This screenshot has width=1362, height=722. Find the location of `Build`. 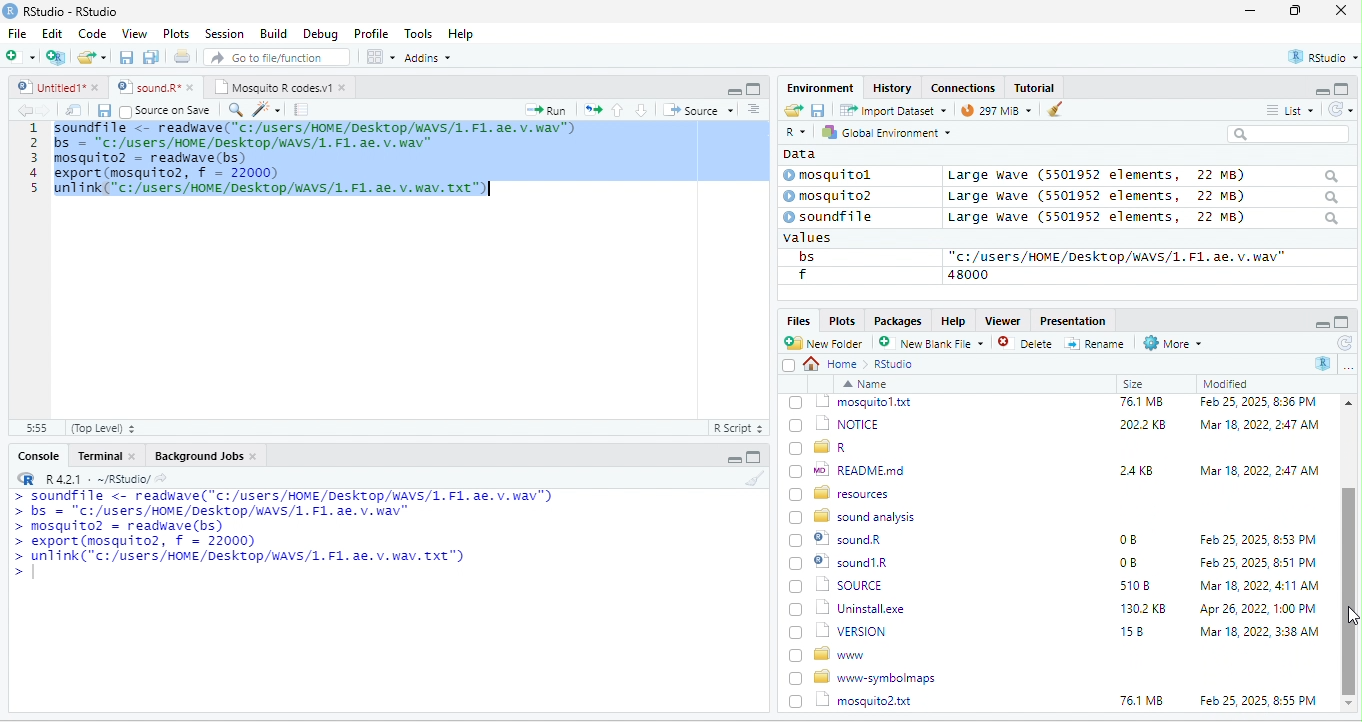

Build is located at coordinates (274, 33).